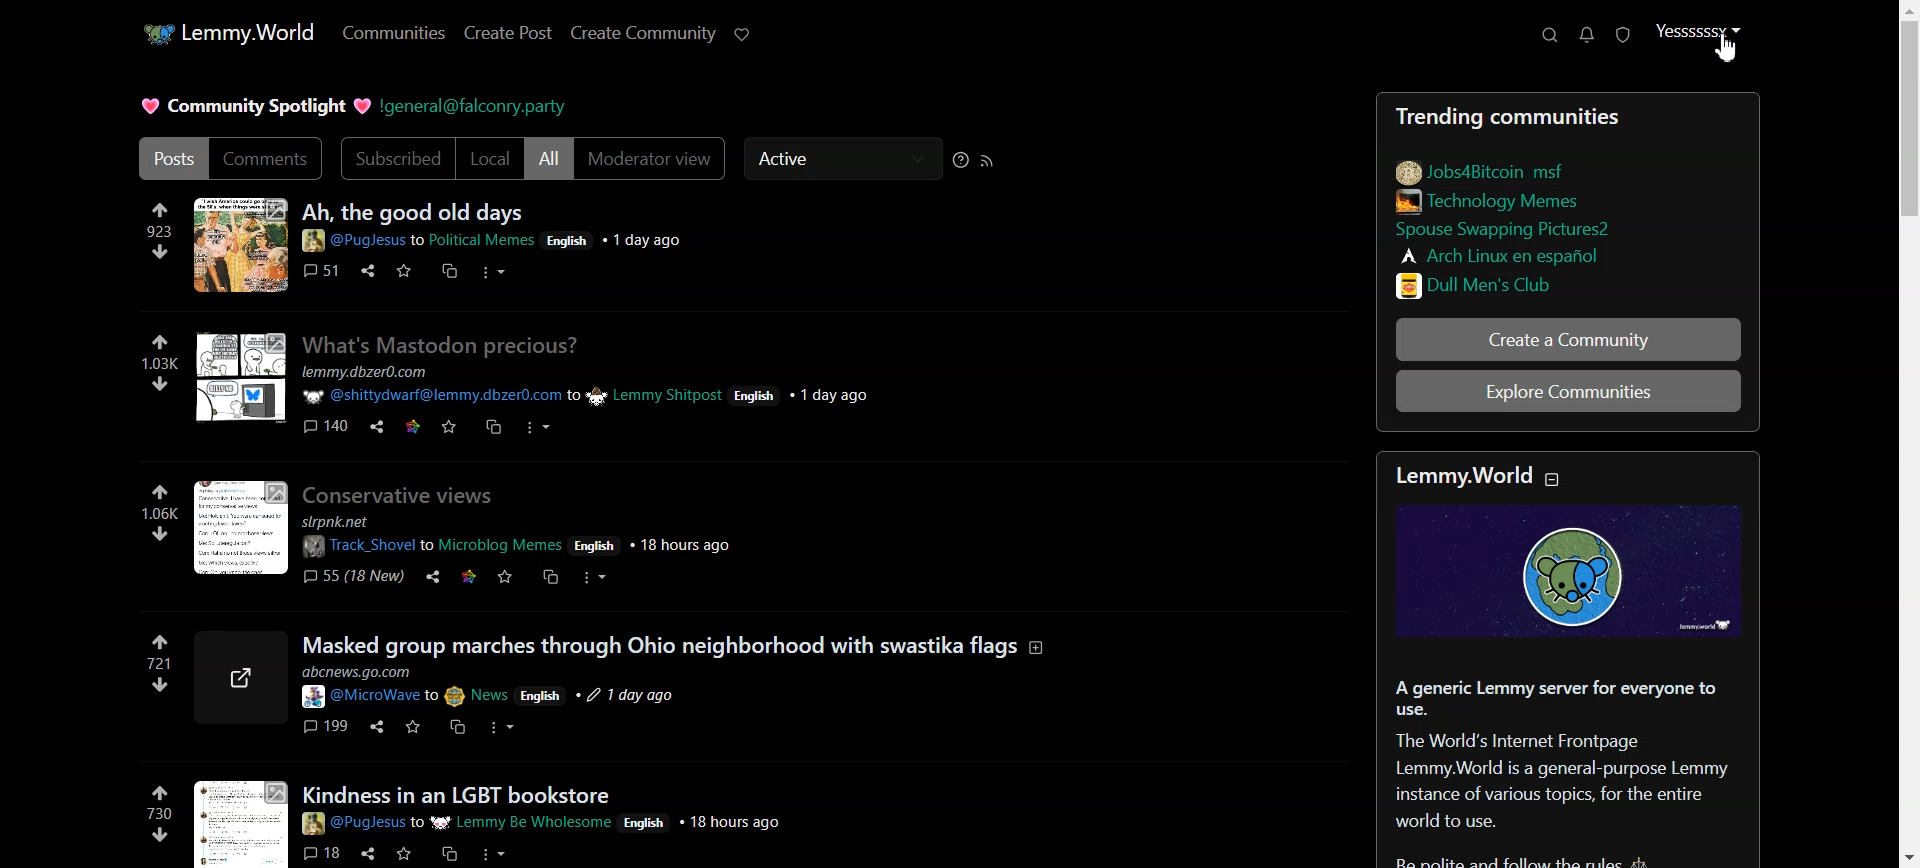 The height and width of the screenshot is (868, 1920). Describe the element at coordinates (163, 209) in the screenshot. I see `upvote` at that location.